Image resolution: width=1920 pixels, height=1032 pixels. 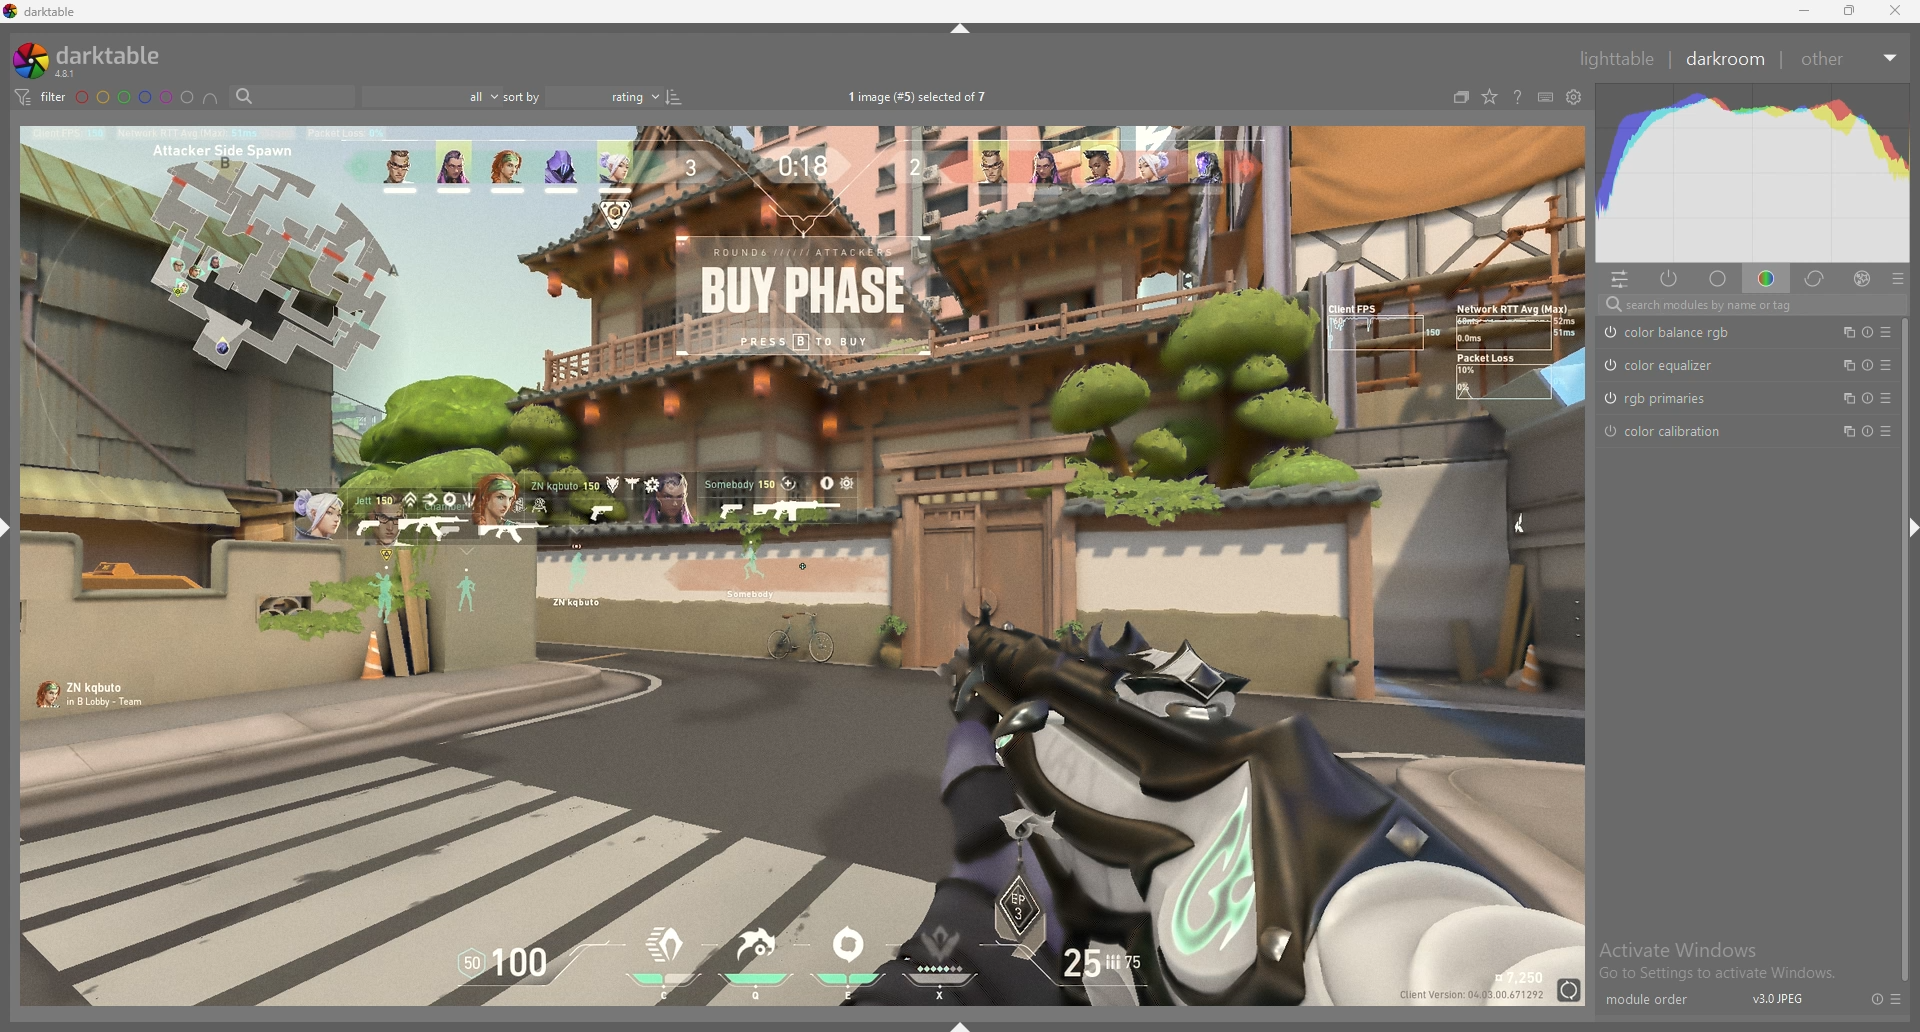 What do you see at coordinates (95, 60) in the screenshot?
I see `darktable` at bounding box center [95, 60].